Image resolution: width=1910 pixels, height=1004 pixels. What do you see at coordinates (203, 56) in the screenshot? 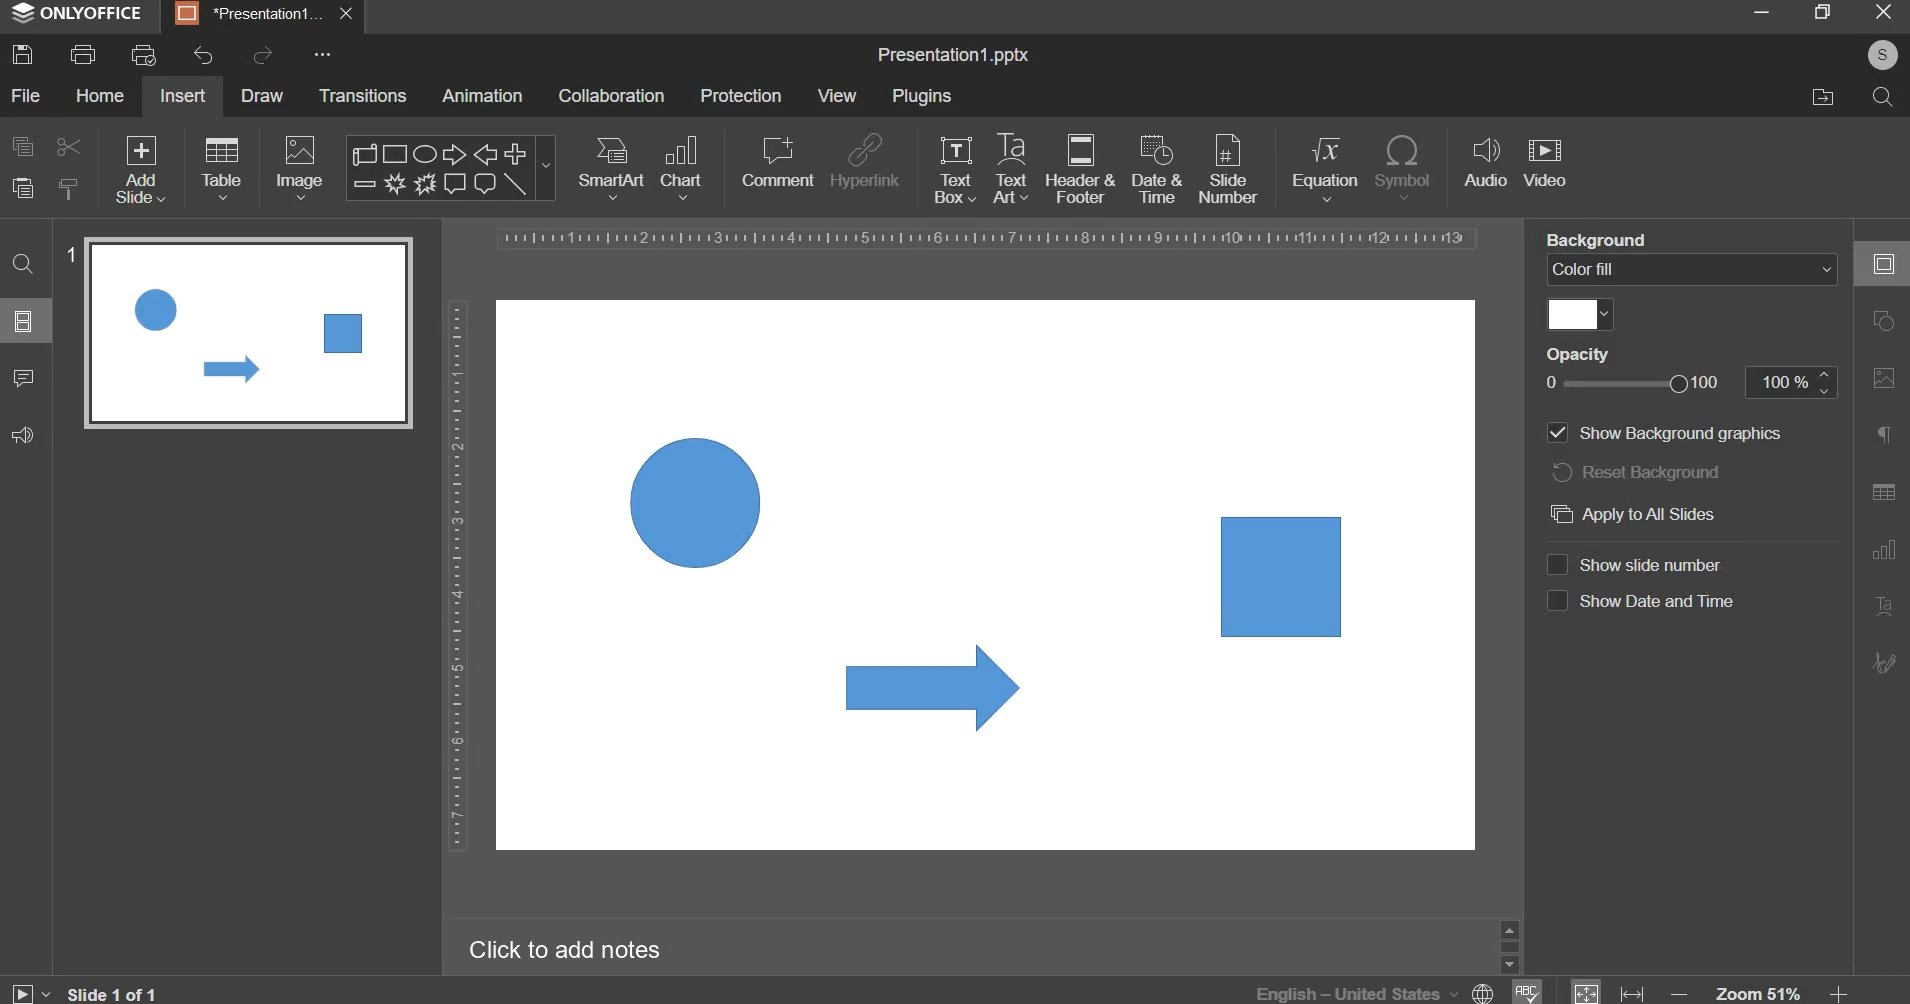
I see `undo` at bounding box center [203, 56].